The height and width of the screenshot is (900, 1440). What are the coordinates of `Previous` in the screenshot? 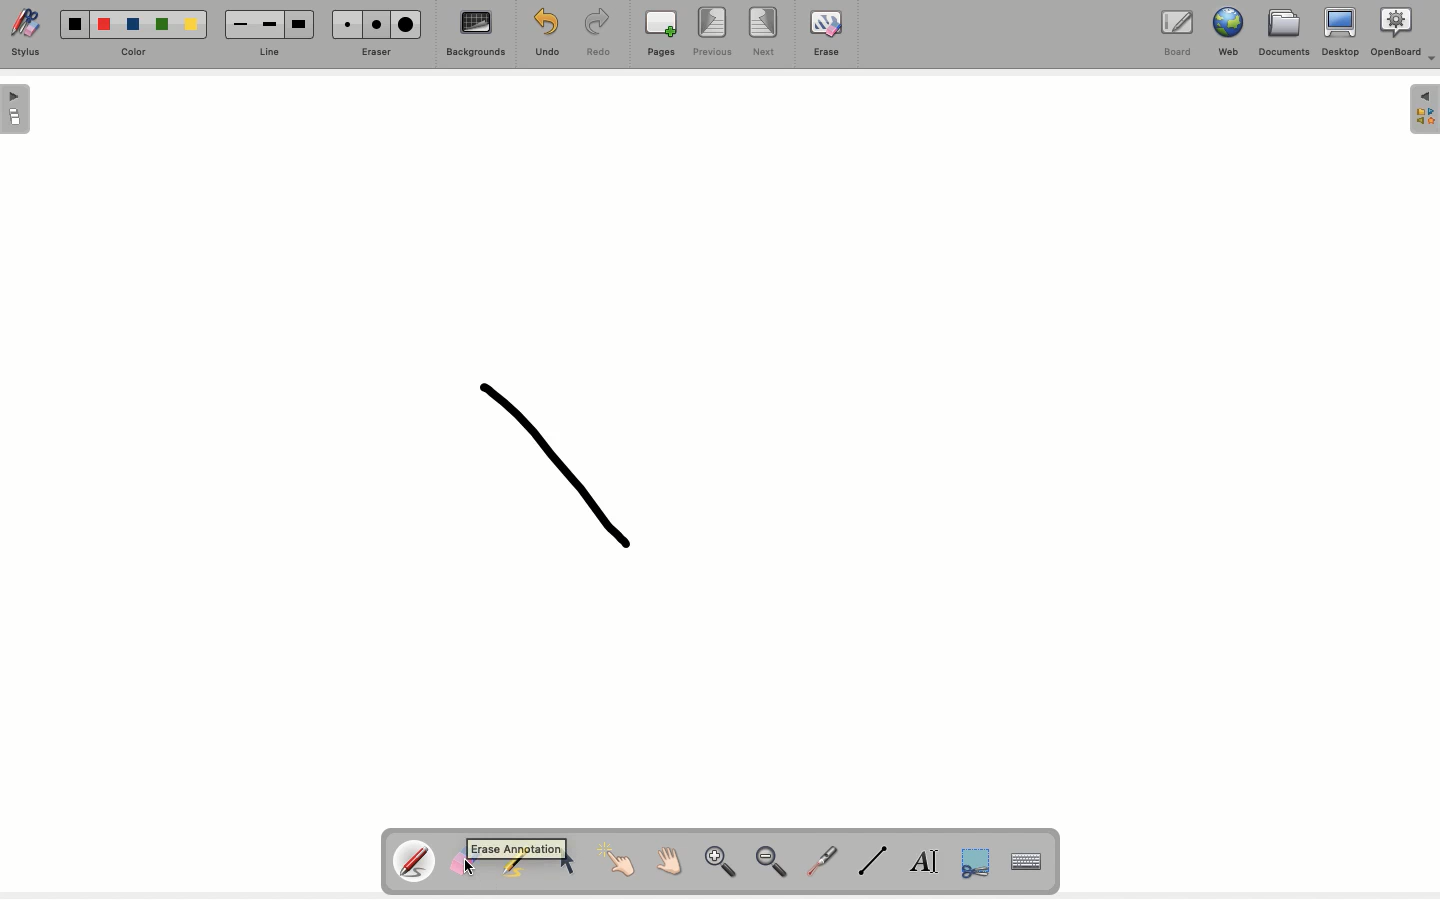 It's located at (715, 34).